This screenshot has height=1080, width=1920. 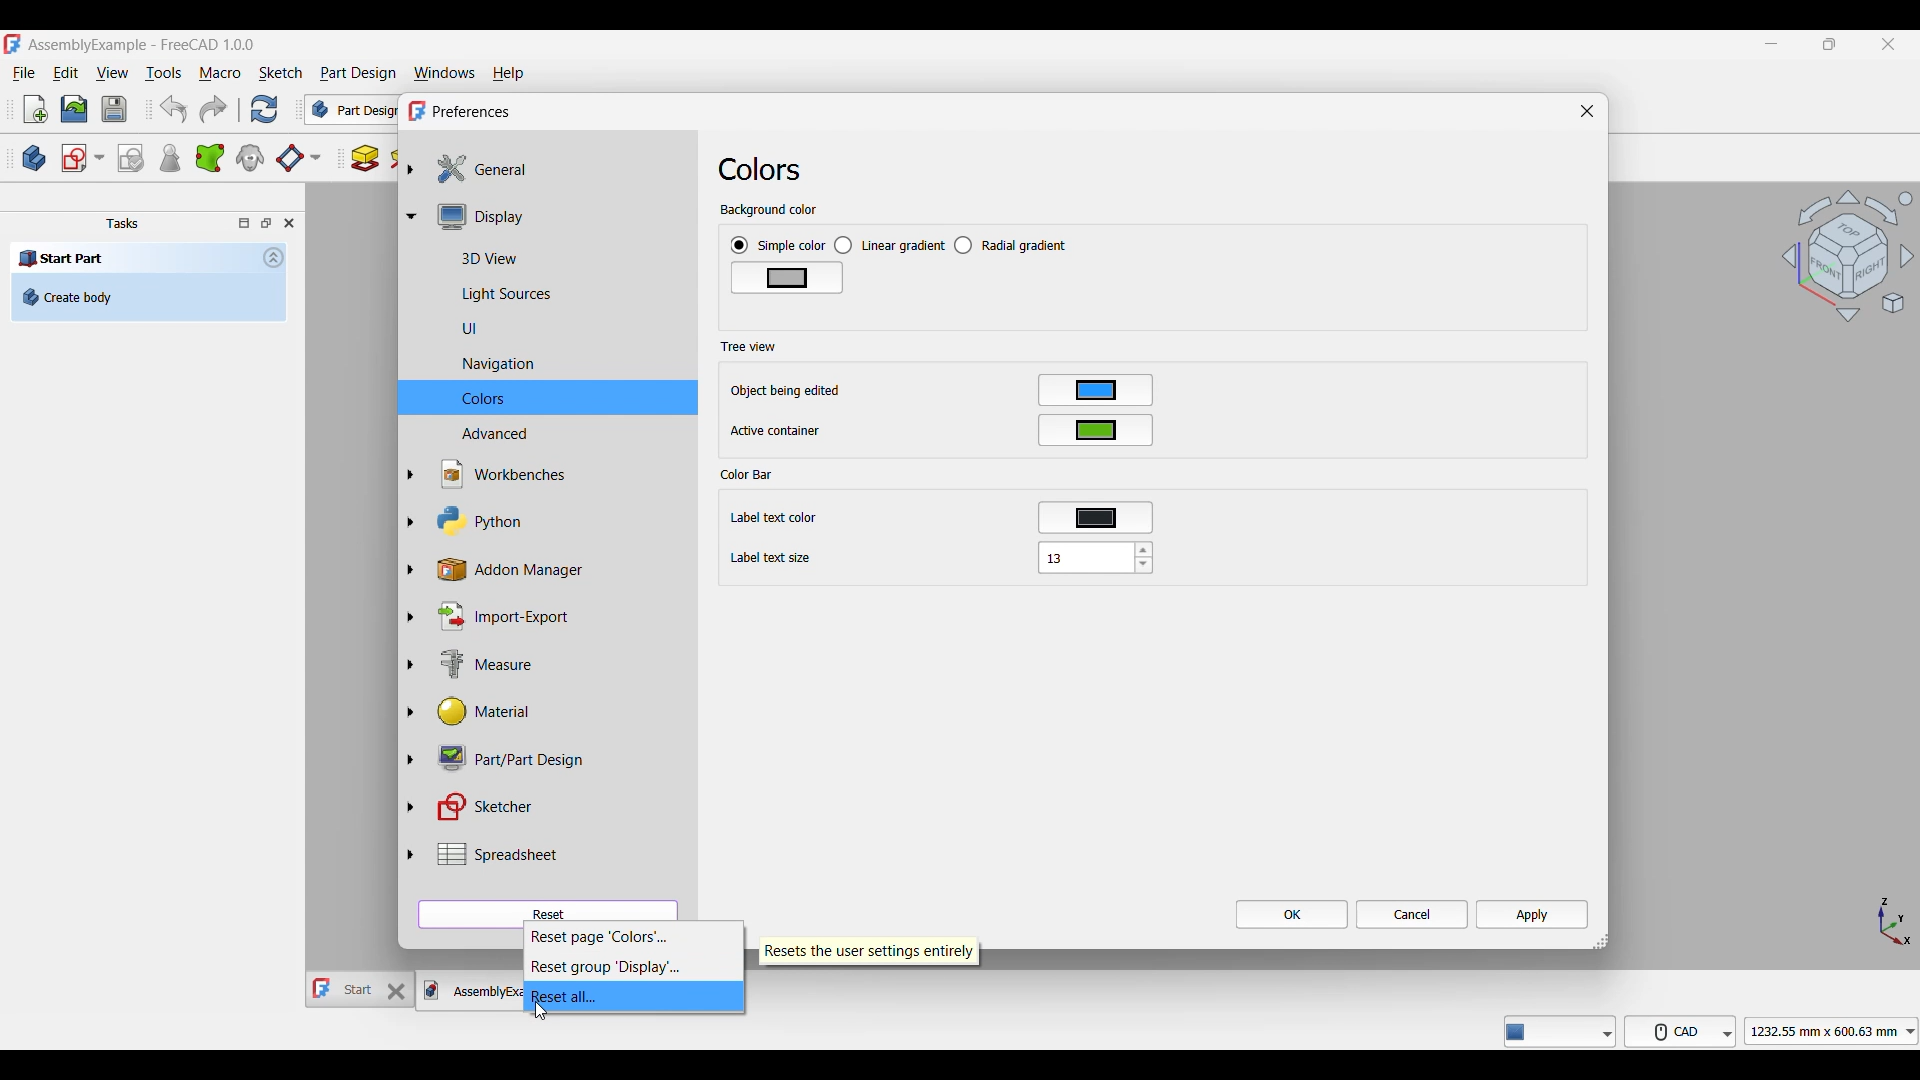 What do you see at coordinates (517, 571) in the screenshot?
I see `Addon manager` at bounding box center [517, 571].